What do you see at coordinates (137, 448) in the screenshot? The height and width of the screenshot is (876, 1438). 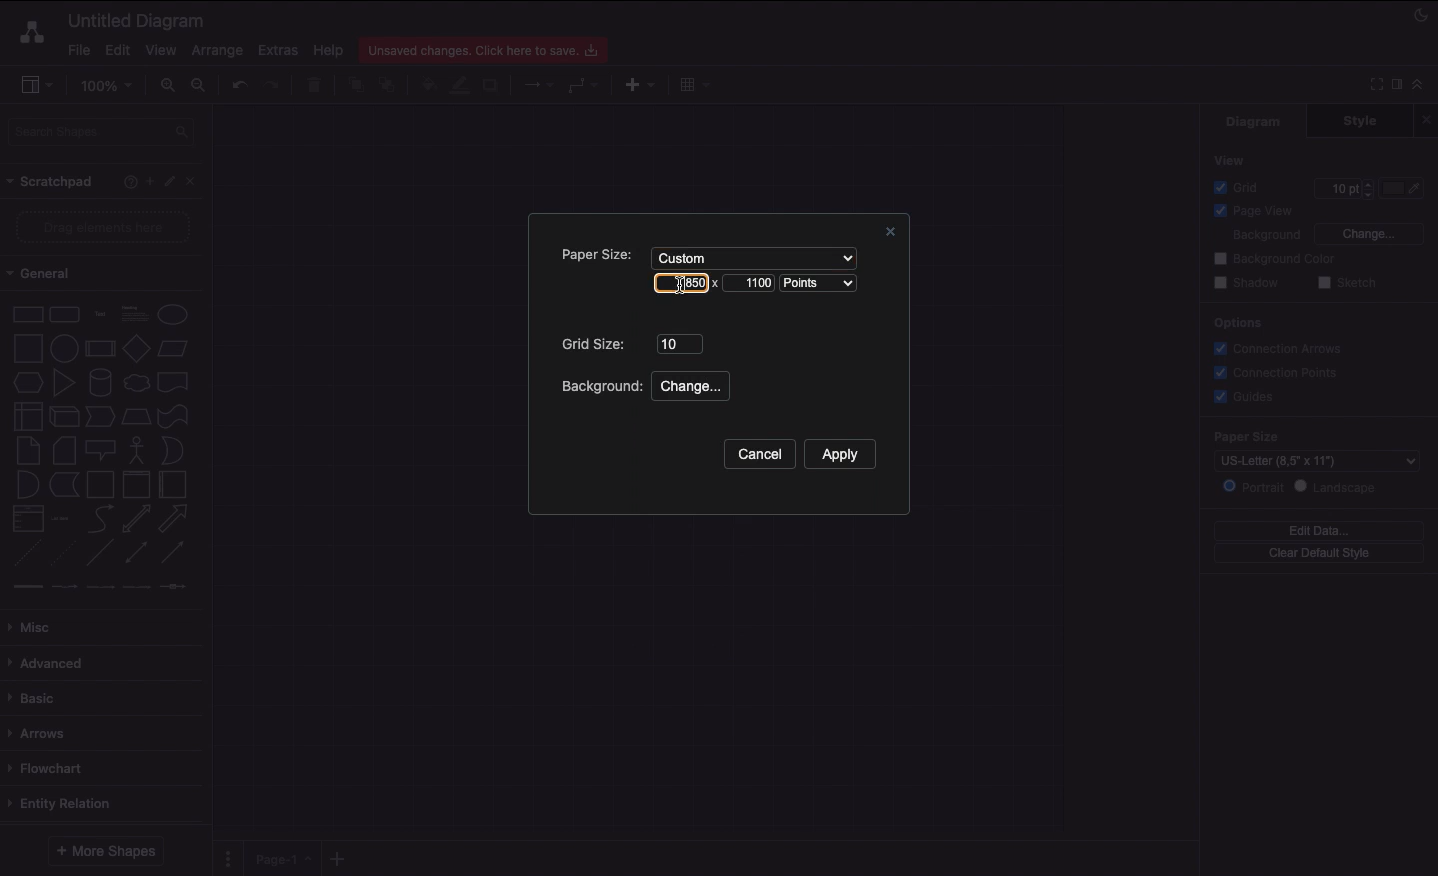 I see `Actor` at bounding box center [137, 448].